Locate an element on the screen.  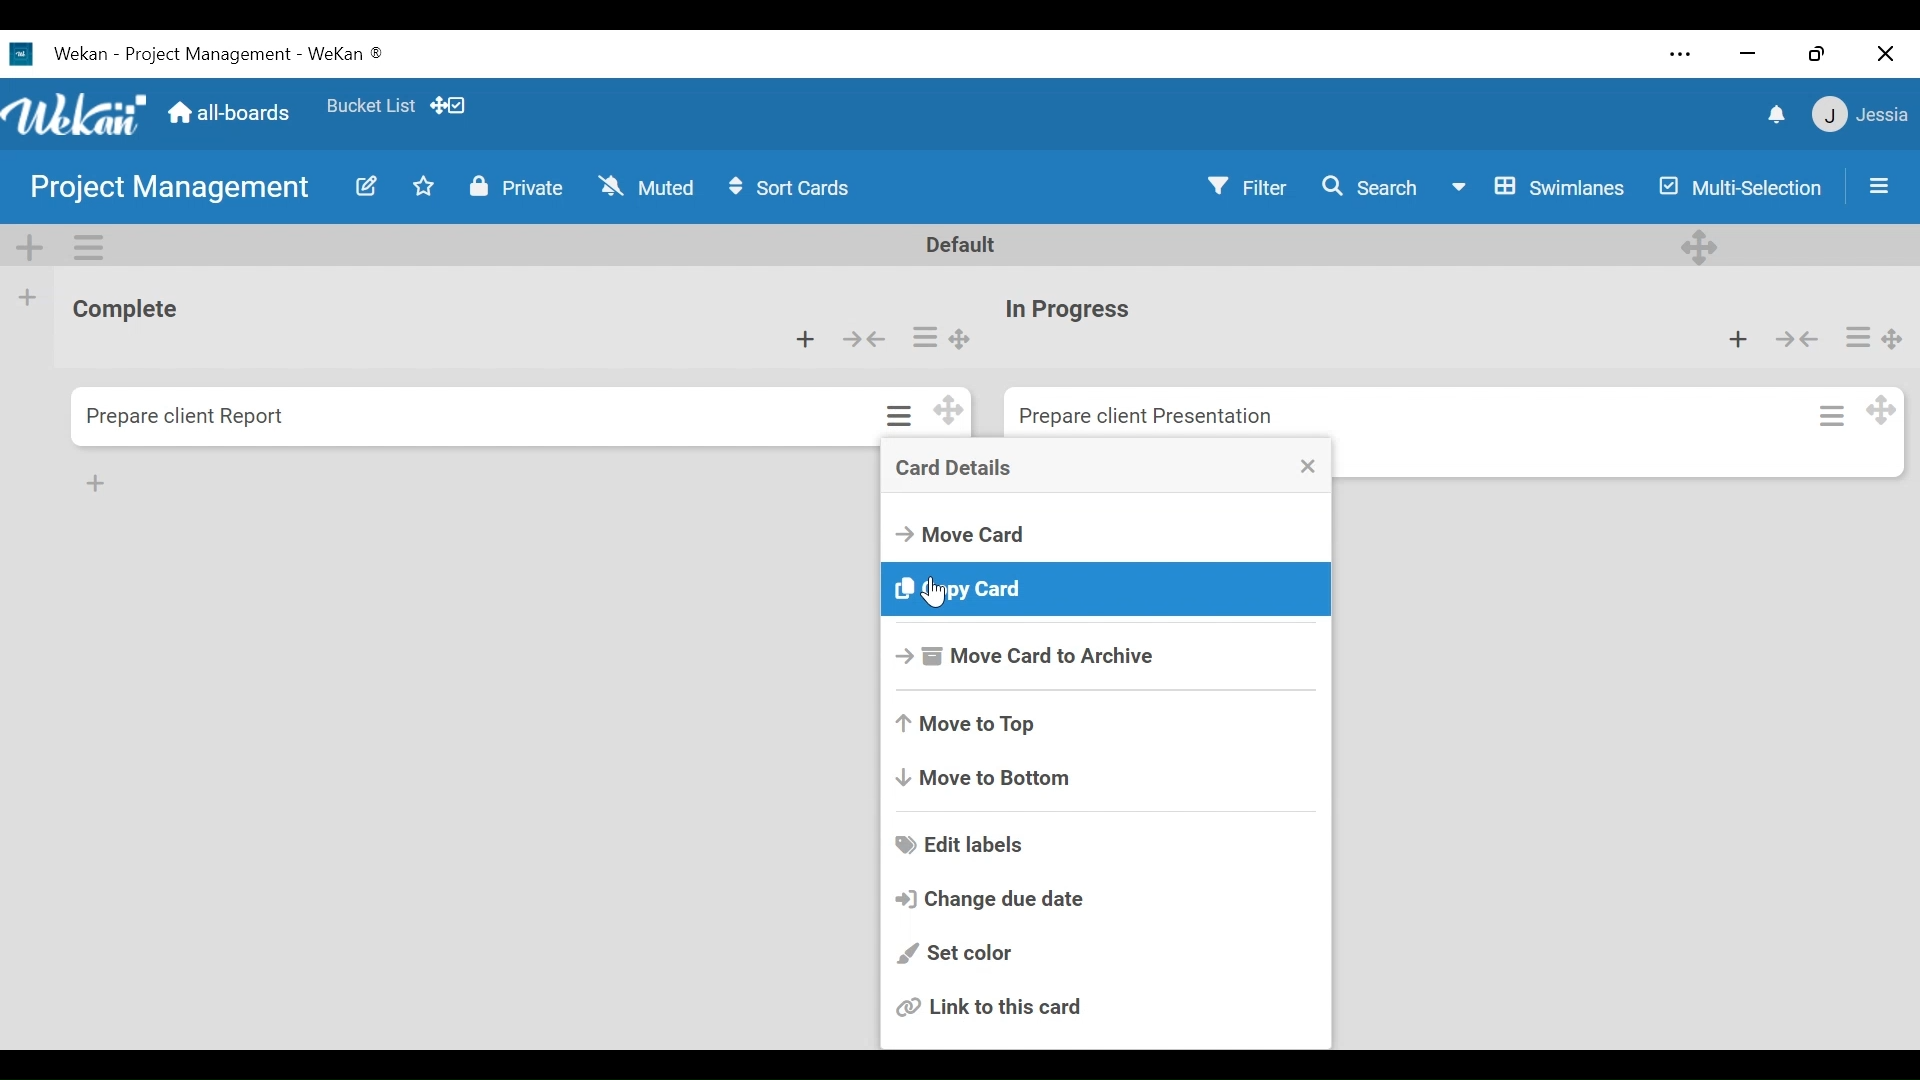
Sort Cards is located at coordinates (789, 187).